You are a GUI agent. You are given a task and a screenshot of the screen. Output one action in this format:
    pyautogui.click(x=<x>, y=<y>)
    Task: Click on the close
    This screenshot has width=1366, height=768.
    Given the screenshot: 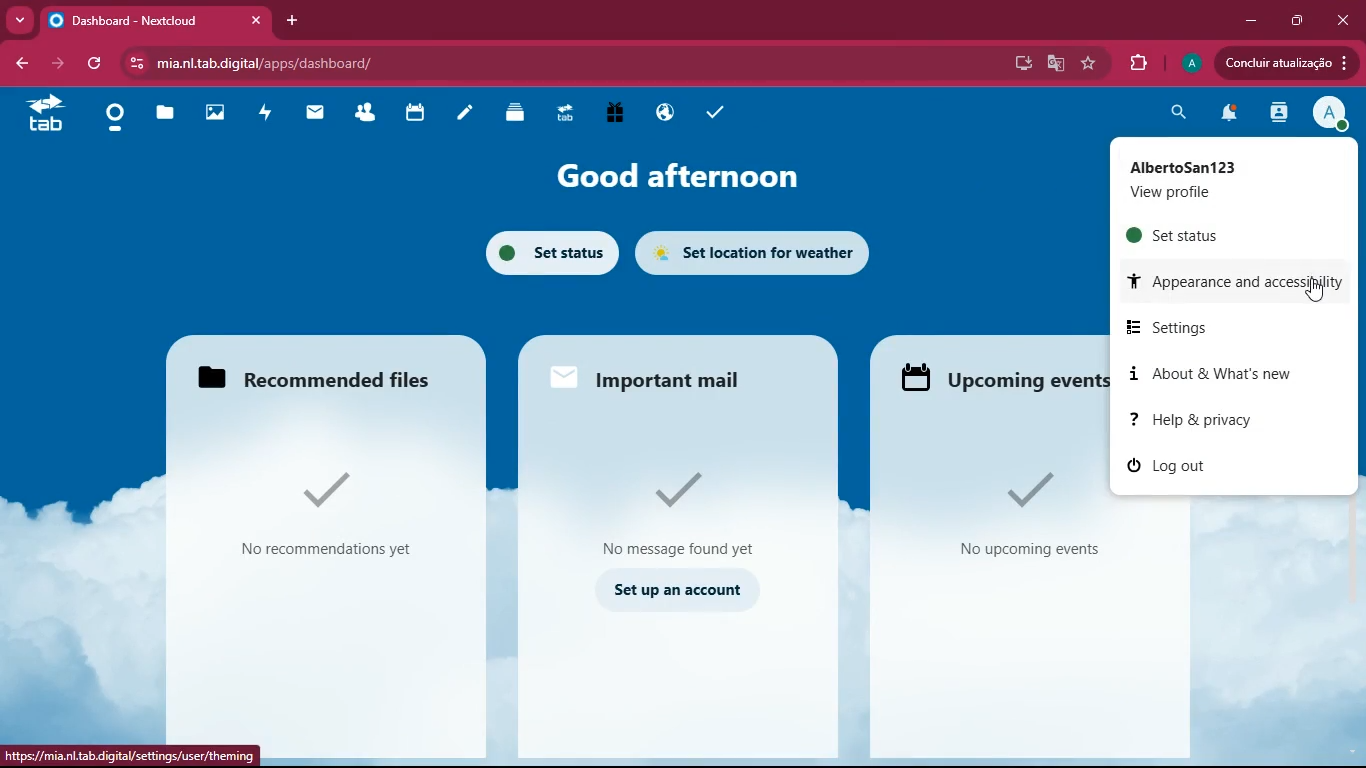 What is the action you would take?
    pyautogui.click(x=1340, y=21)
    